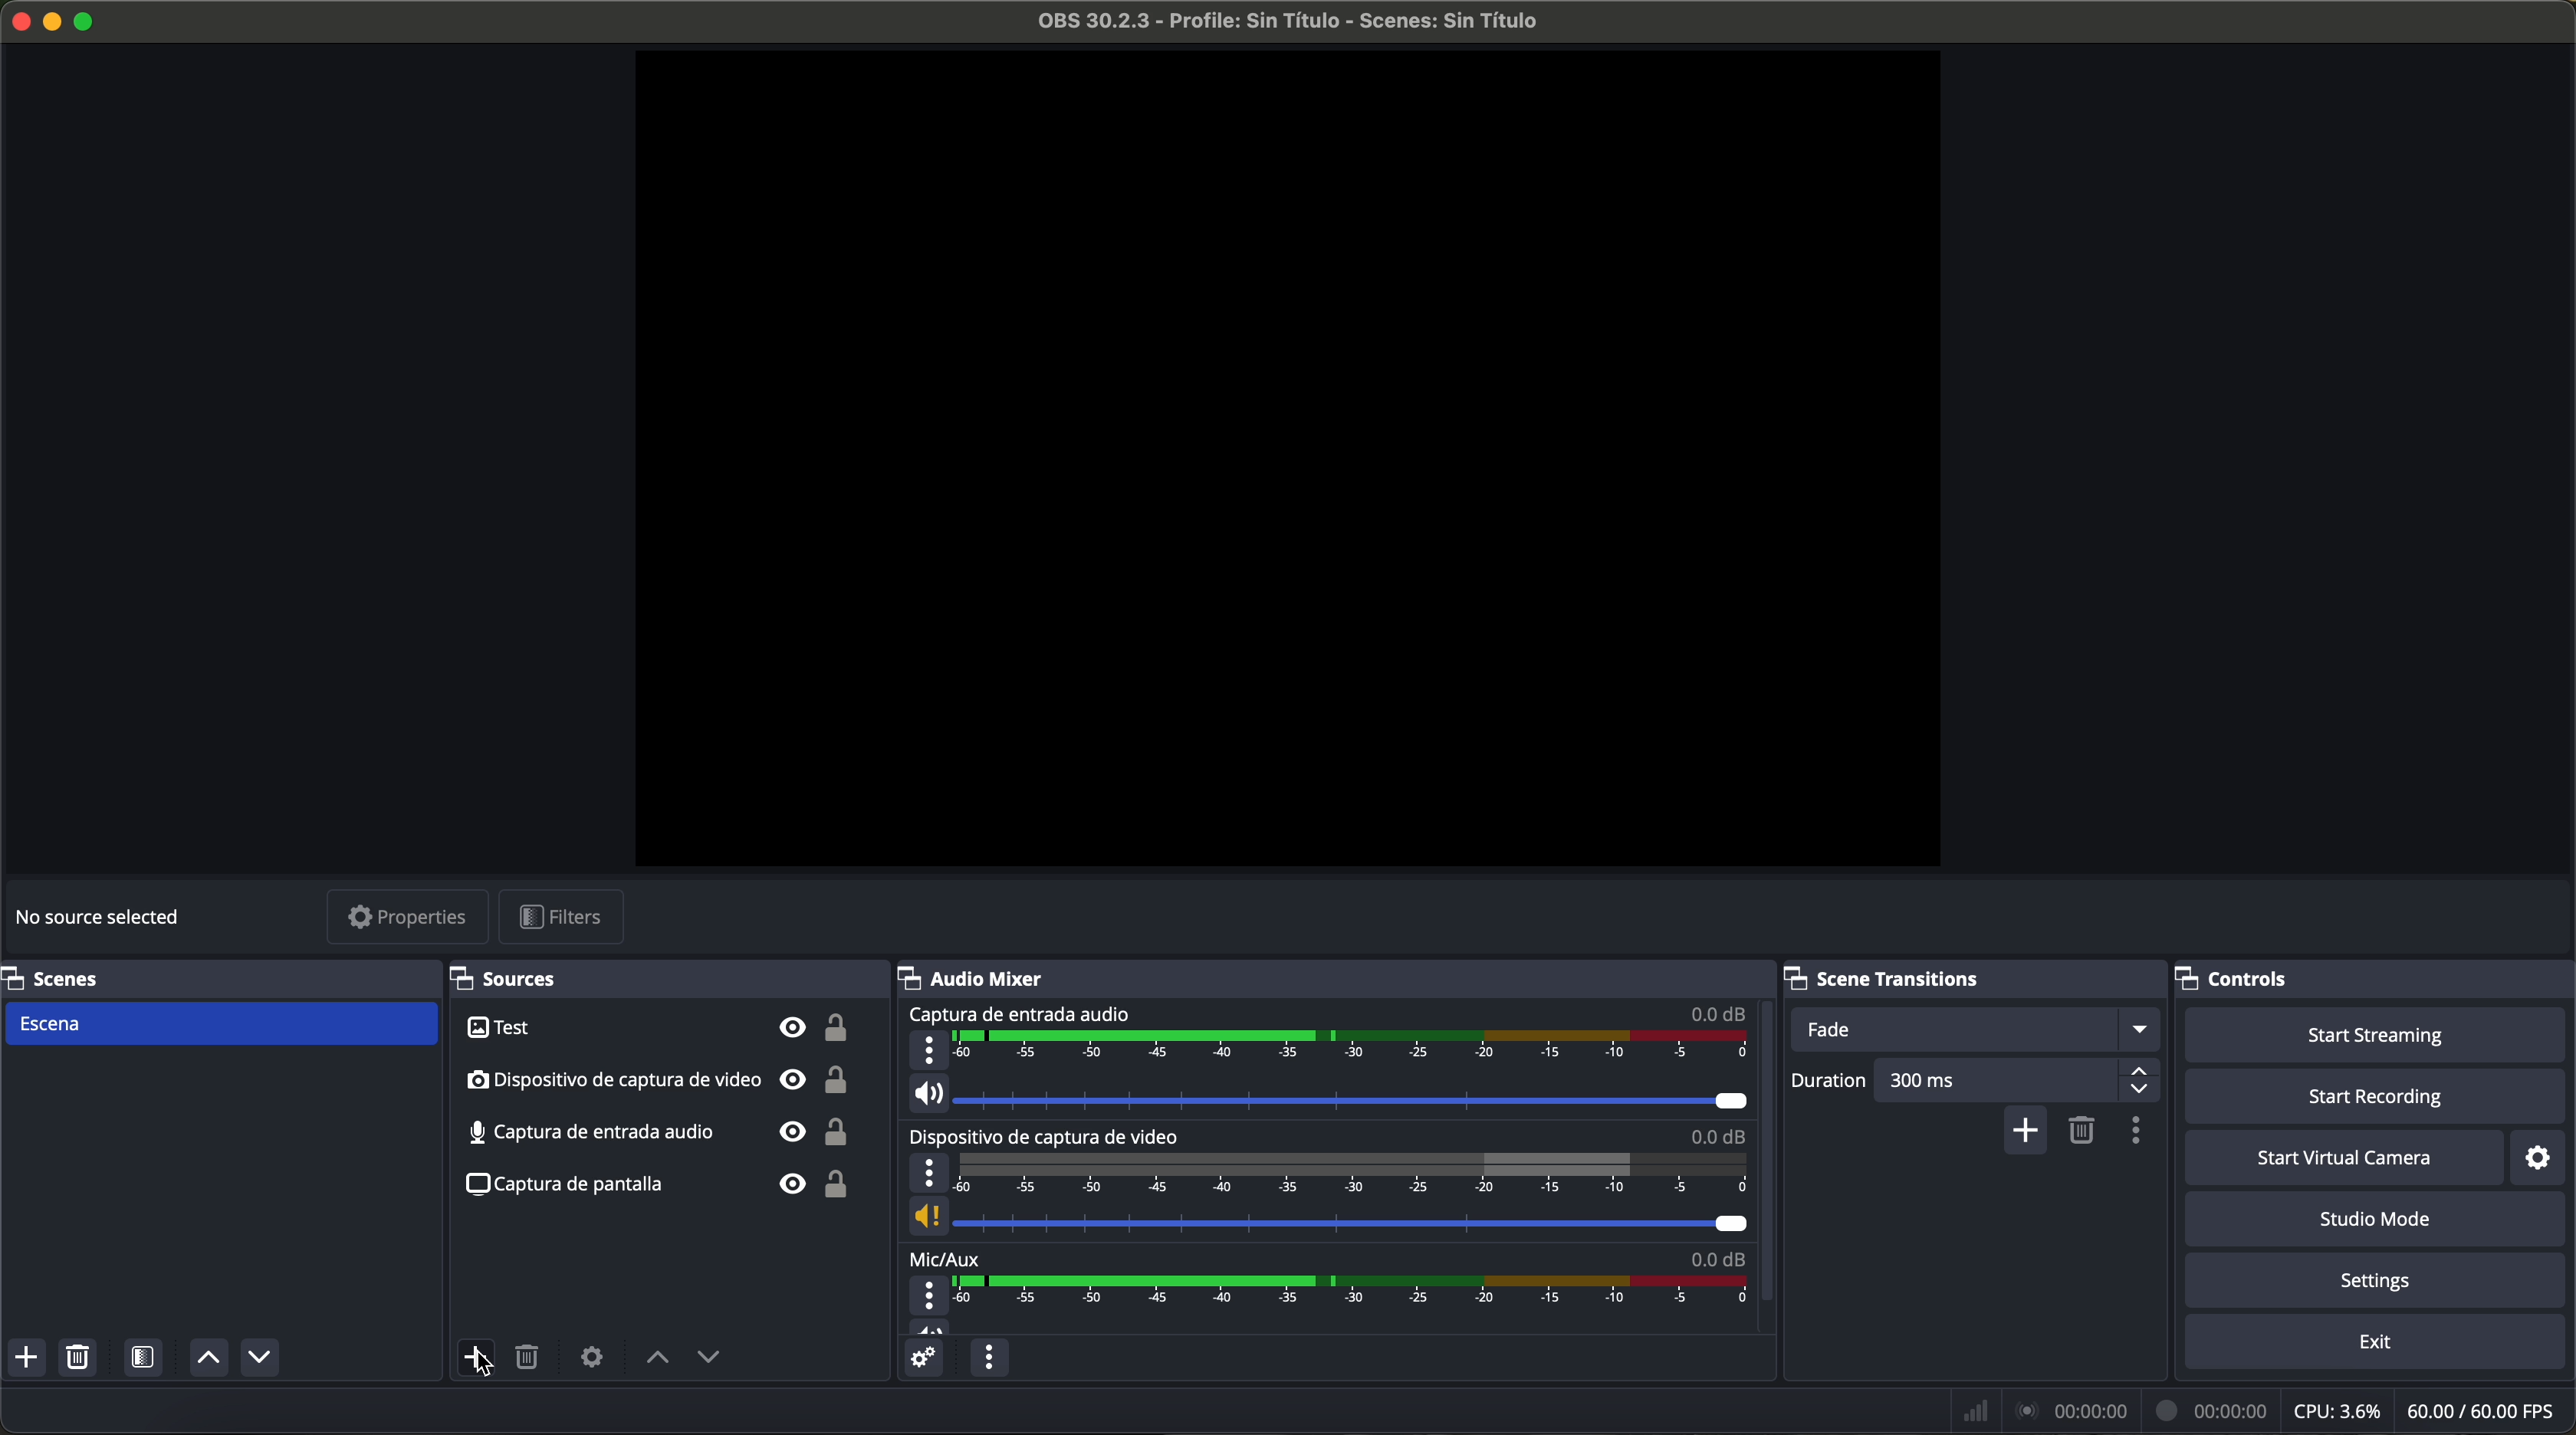 This screenshot has width=2576, height=1435. I want to click on start streaming, so click(2376, 1033).